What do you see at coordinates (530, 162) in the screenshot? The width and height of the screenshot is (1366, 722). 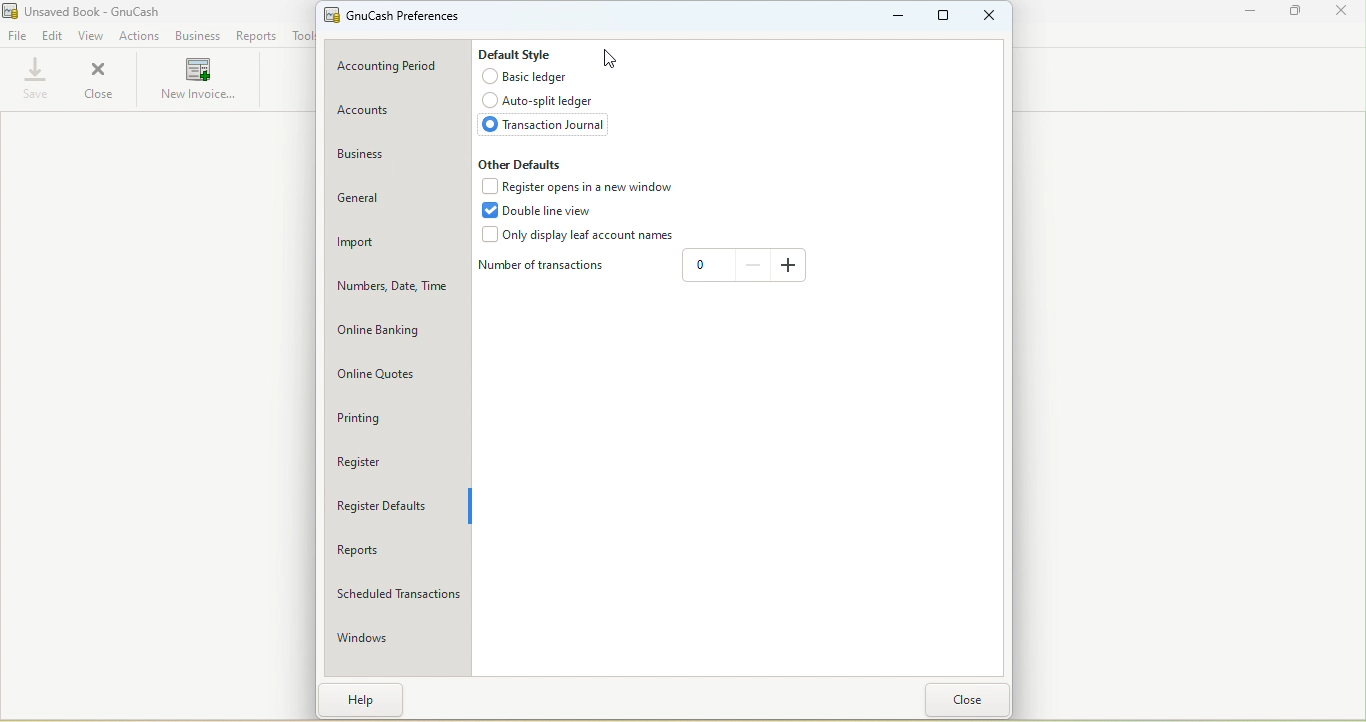 I see `Other defaults` at bounding box center [530, 162].